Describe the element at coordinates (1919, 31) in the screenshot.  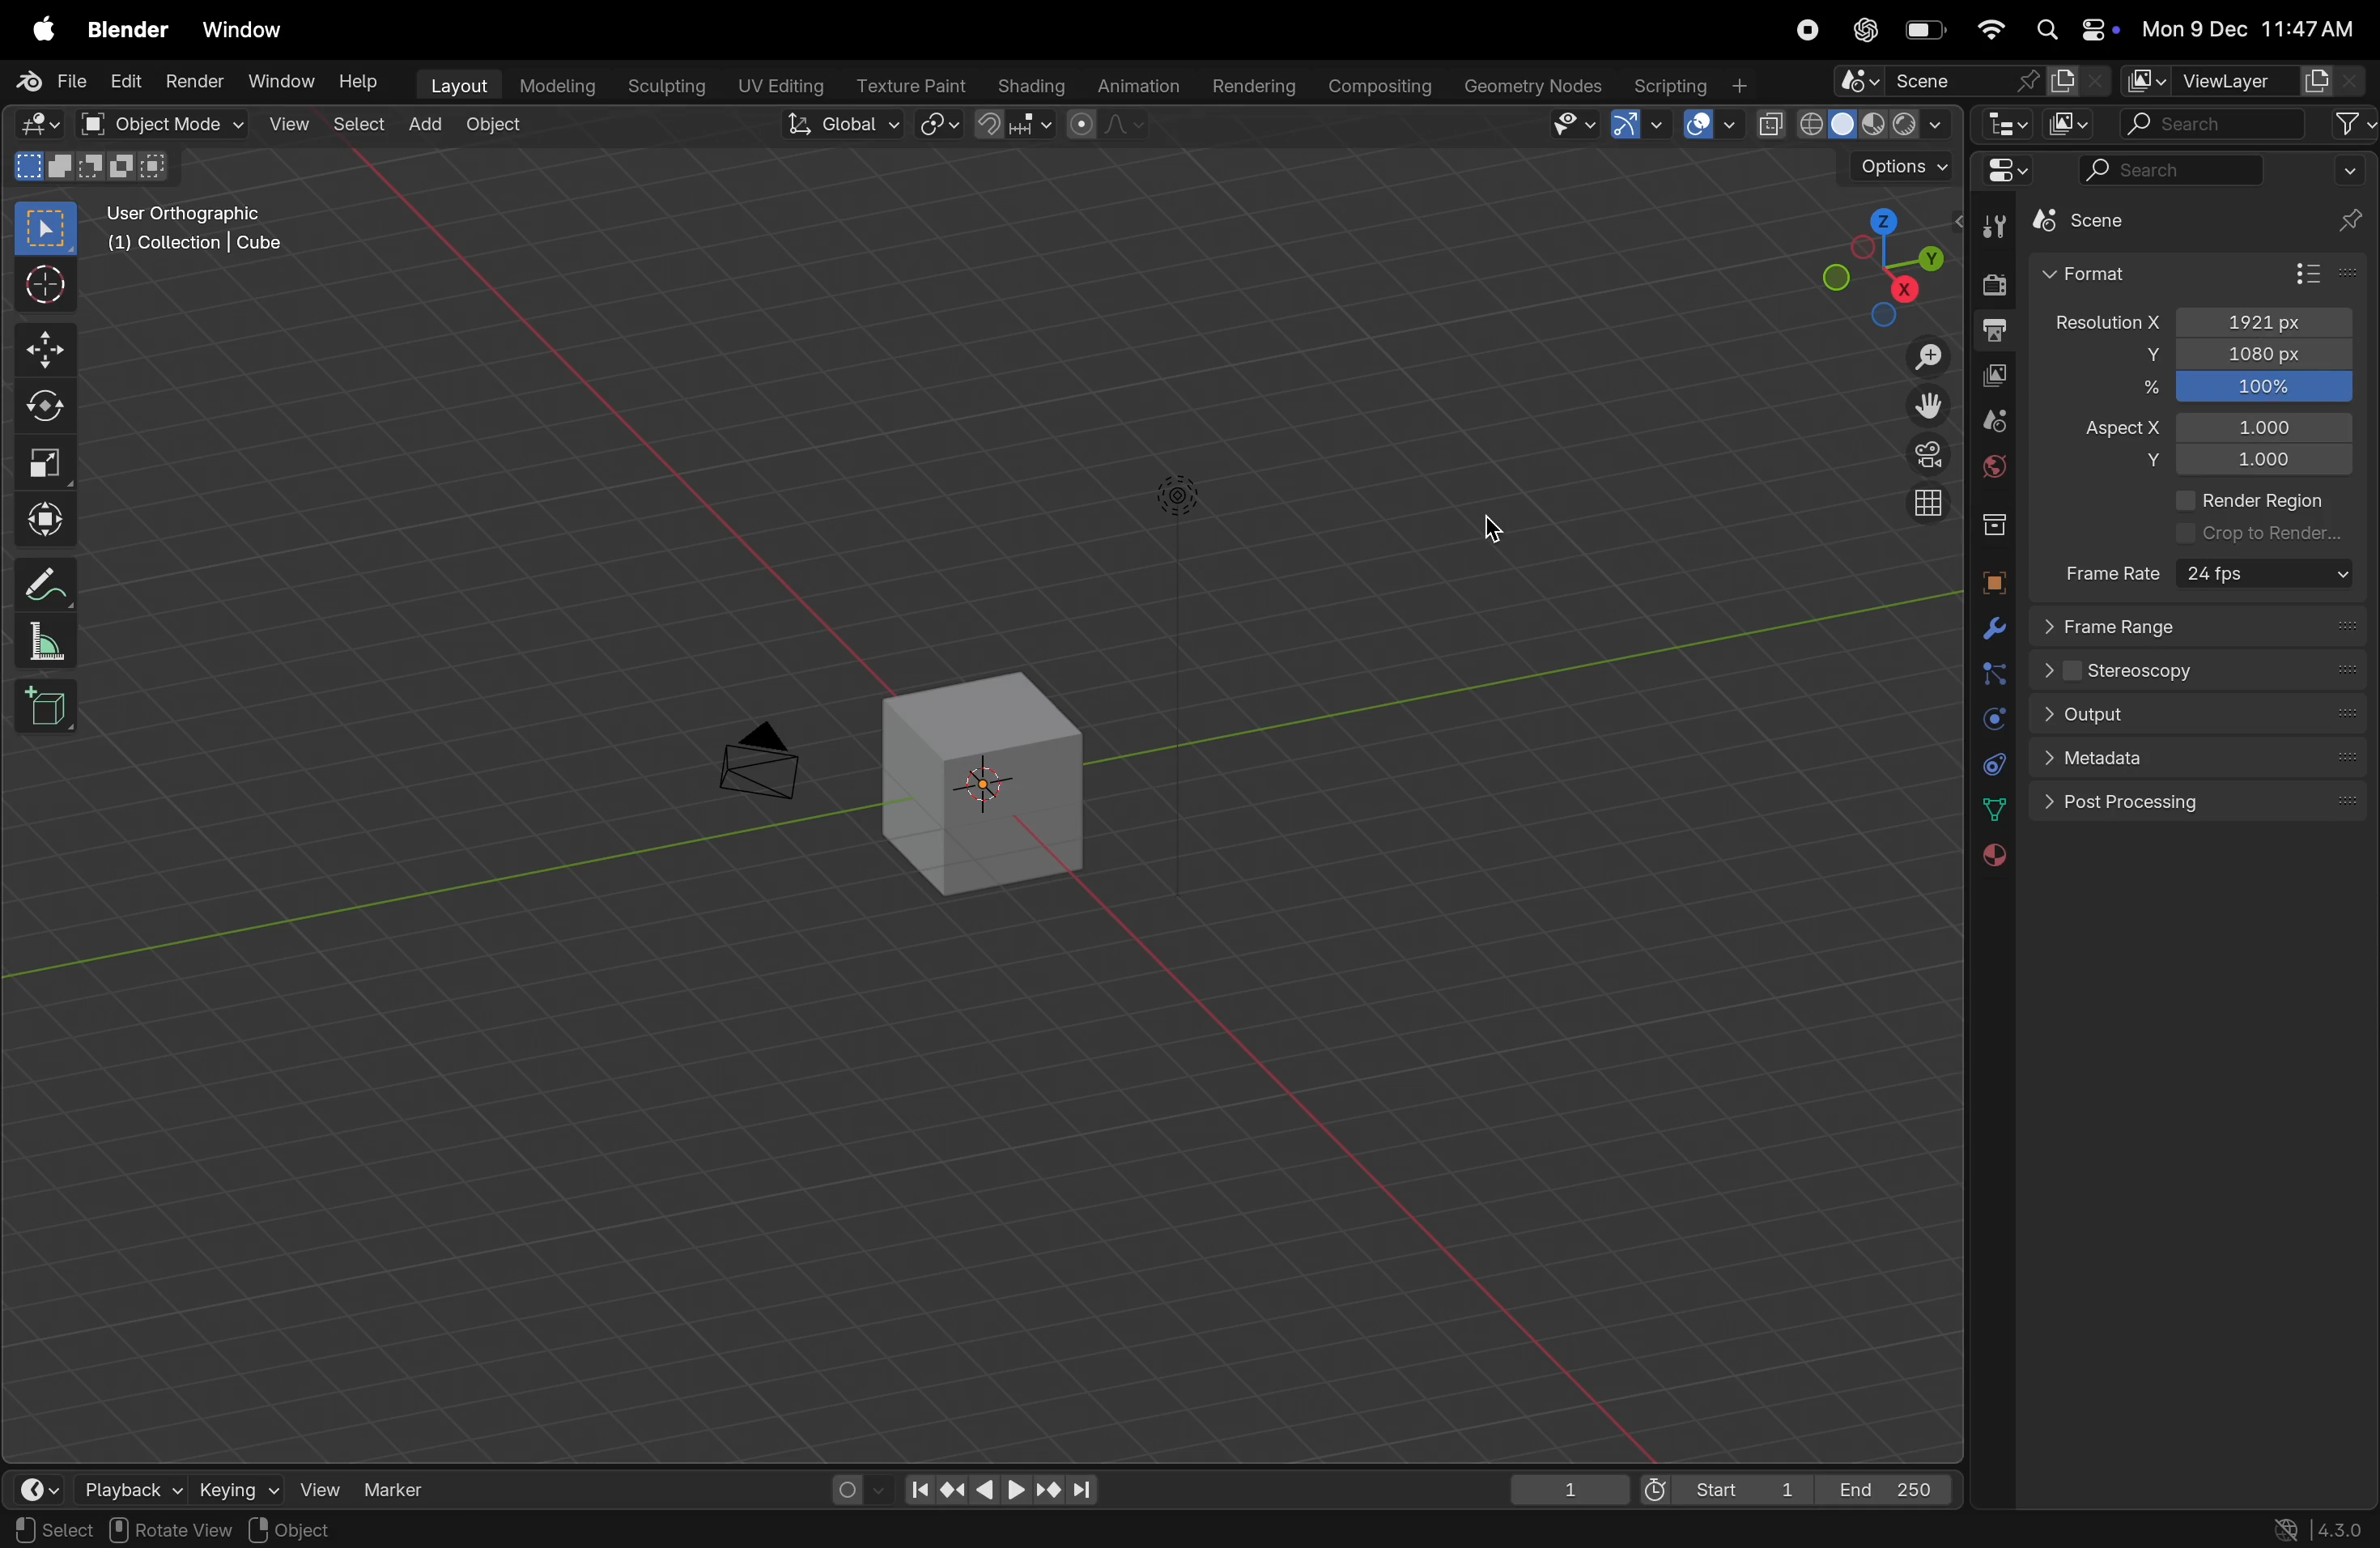
I see `battery` at that location.